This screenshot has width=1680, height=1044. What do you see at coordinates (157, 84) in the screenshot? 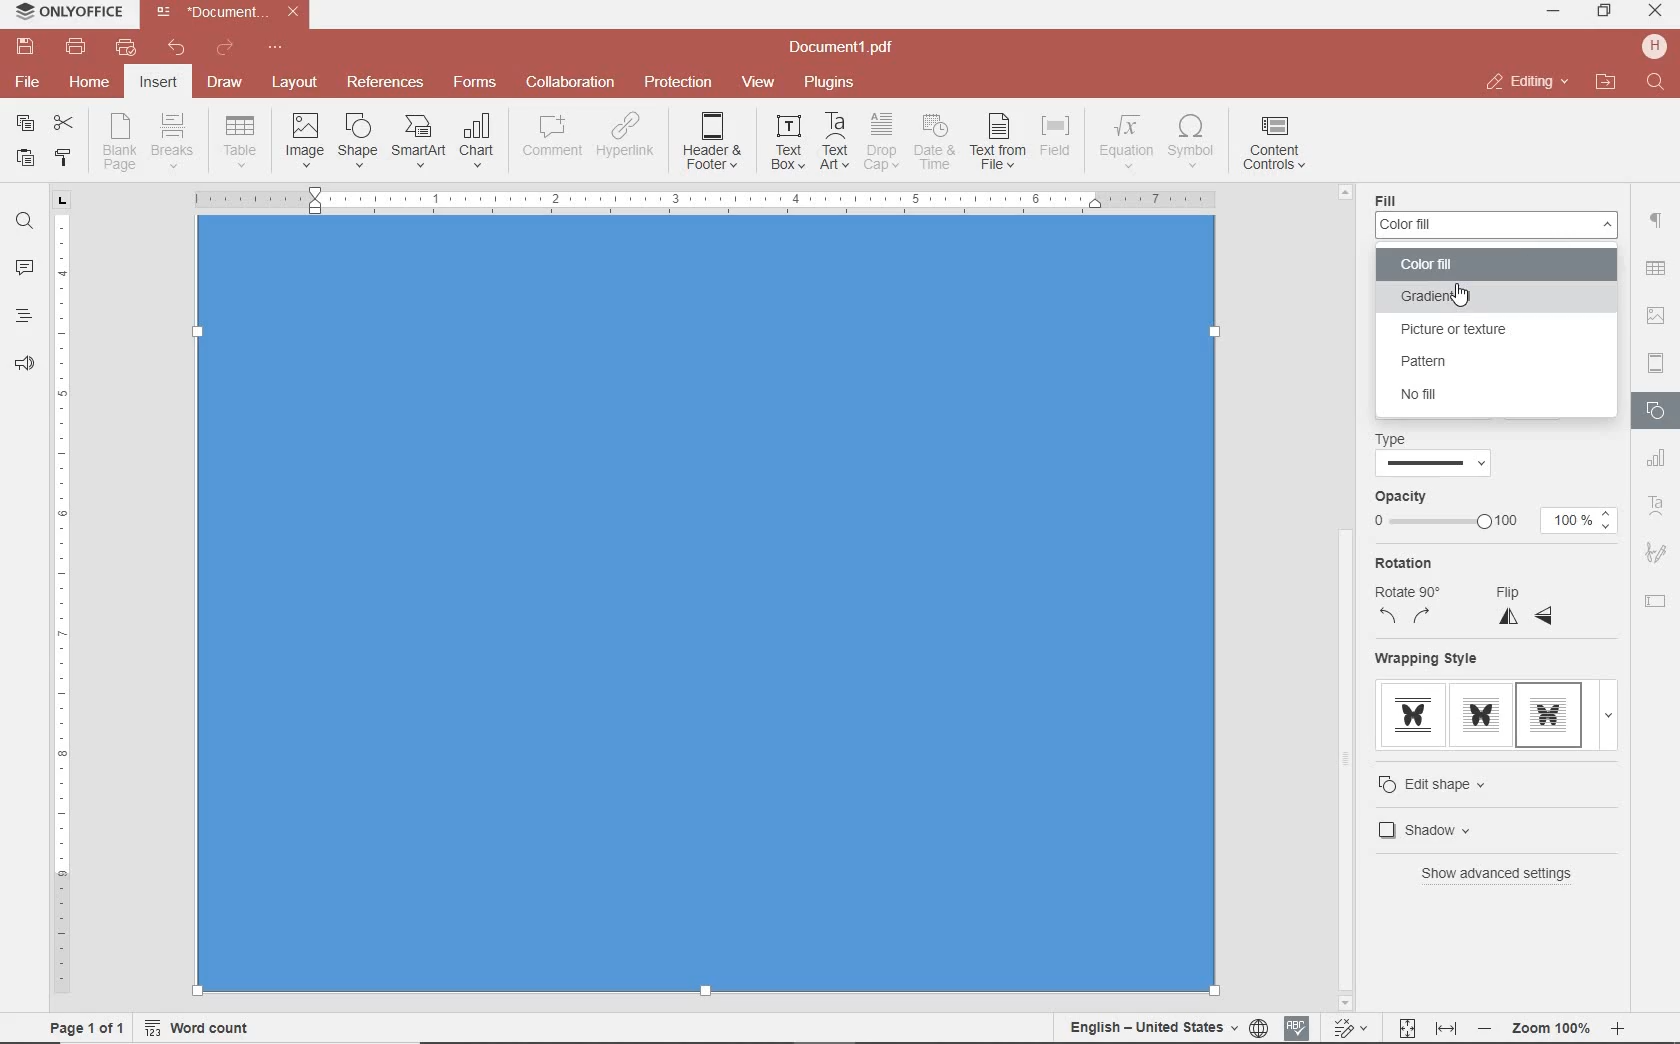
I see `insert` at bounding box center [157, 84].